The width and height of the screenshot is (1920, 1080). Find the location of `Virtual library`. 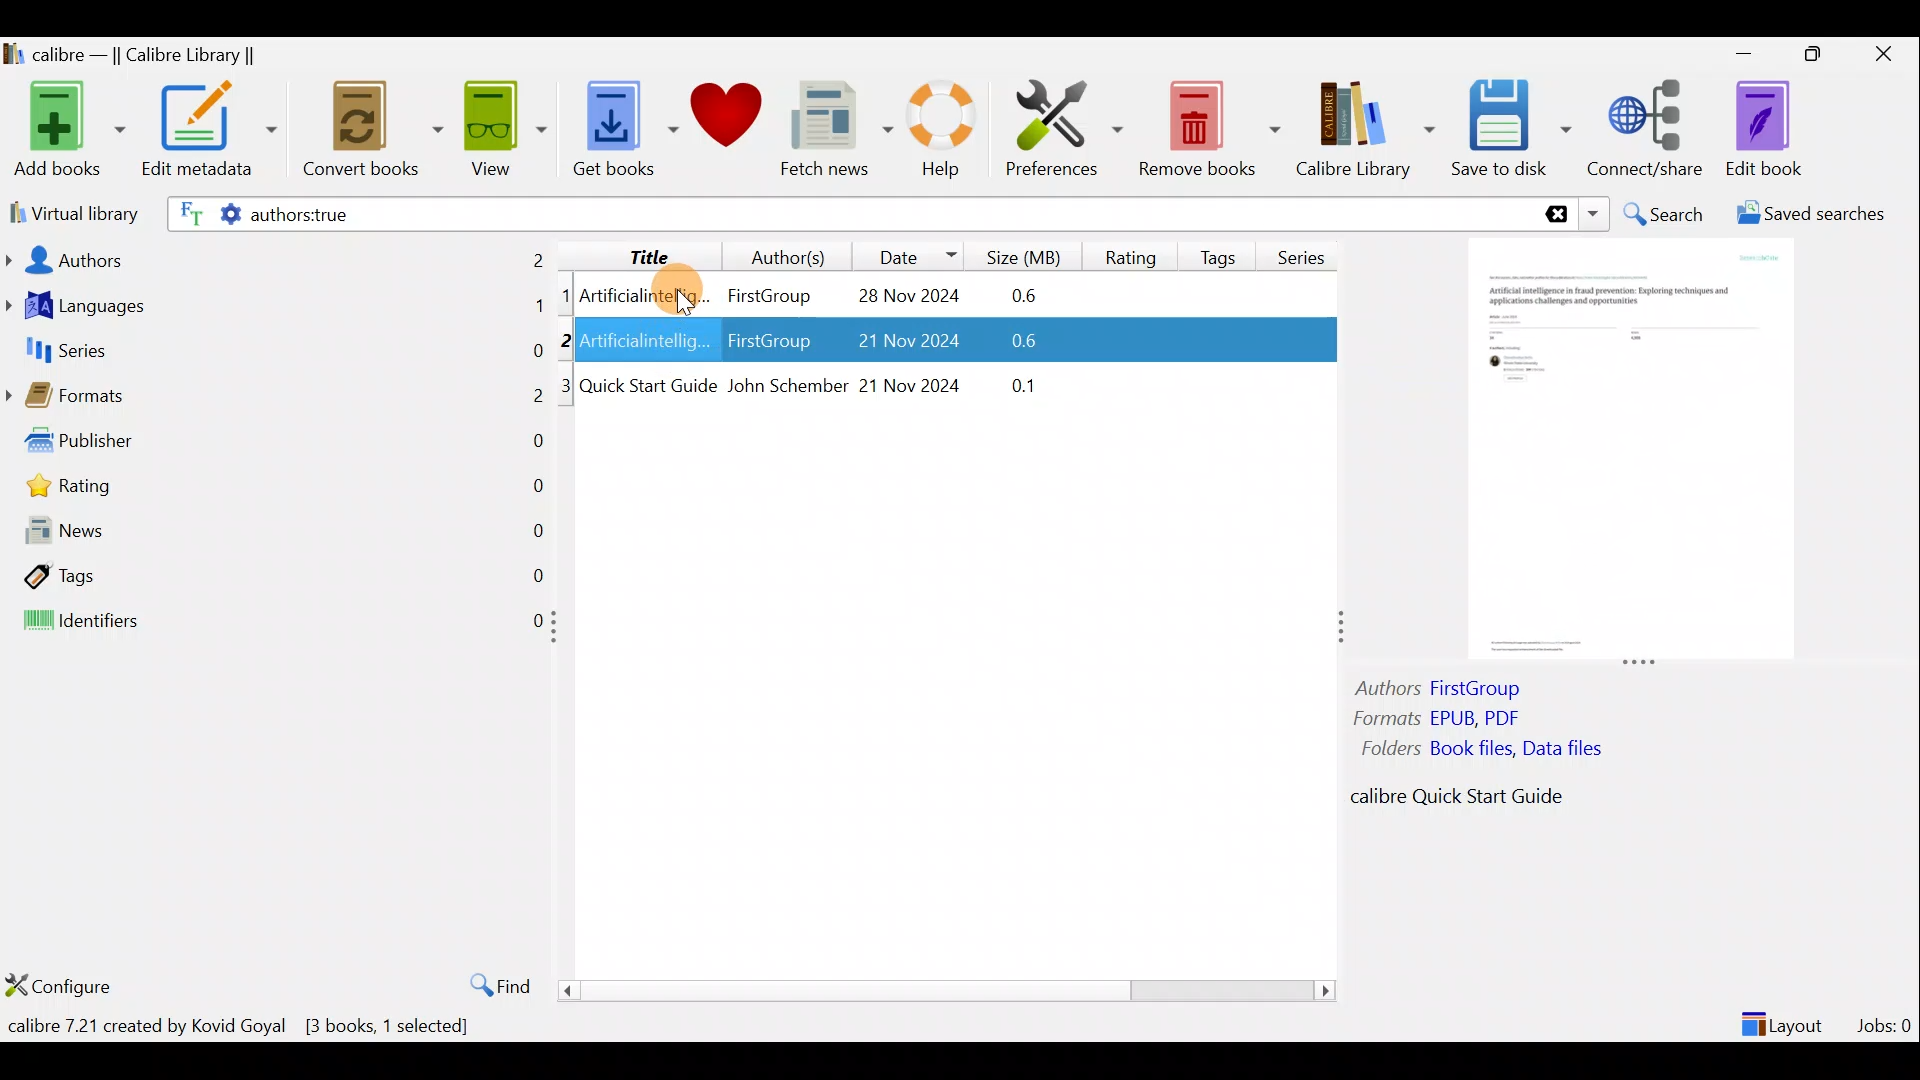

Virtual library is located at coordinates (70, 211).